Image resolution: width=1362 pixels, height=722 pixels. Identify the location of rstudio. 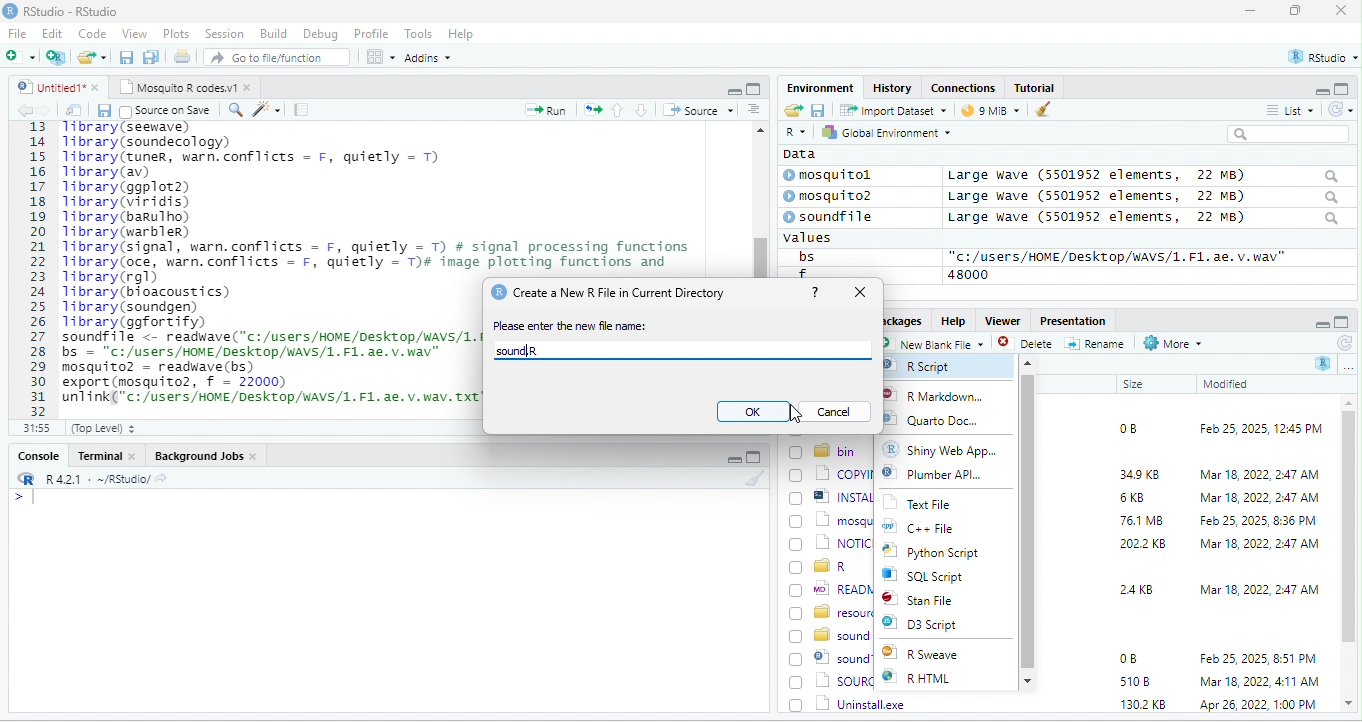
(1319, 58).